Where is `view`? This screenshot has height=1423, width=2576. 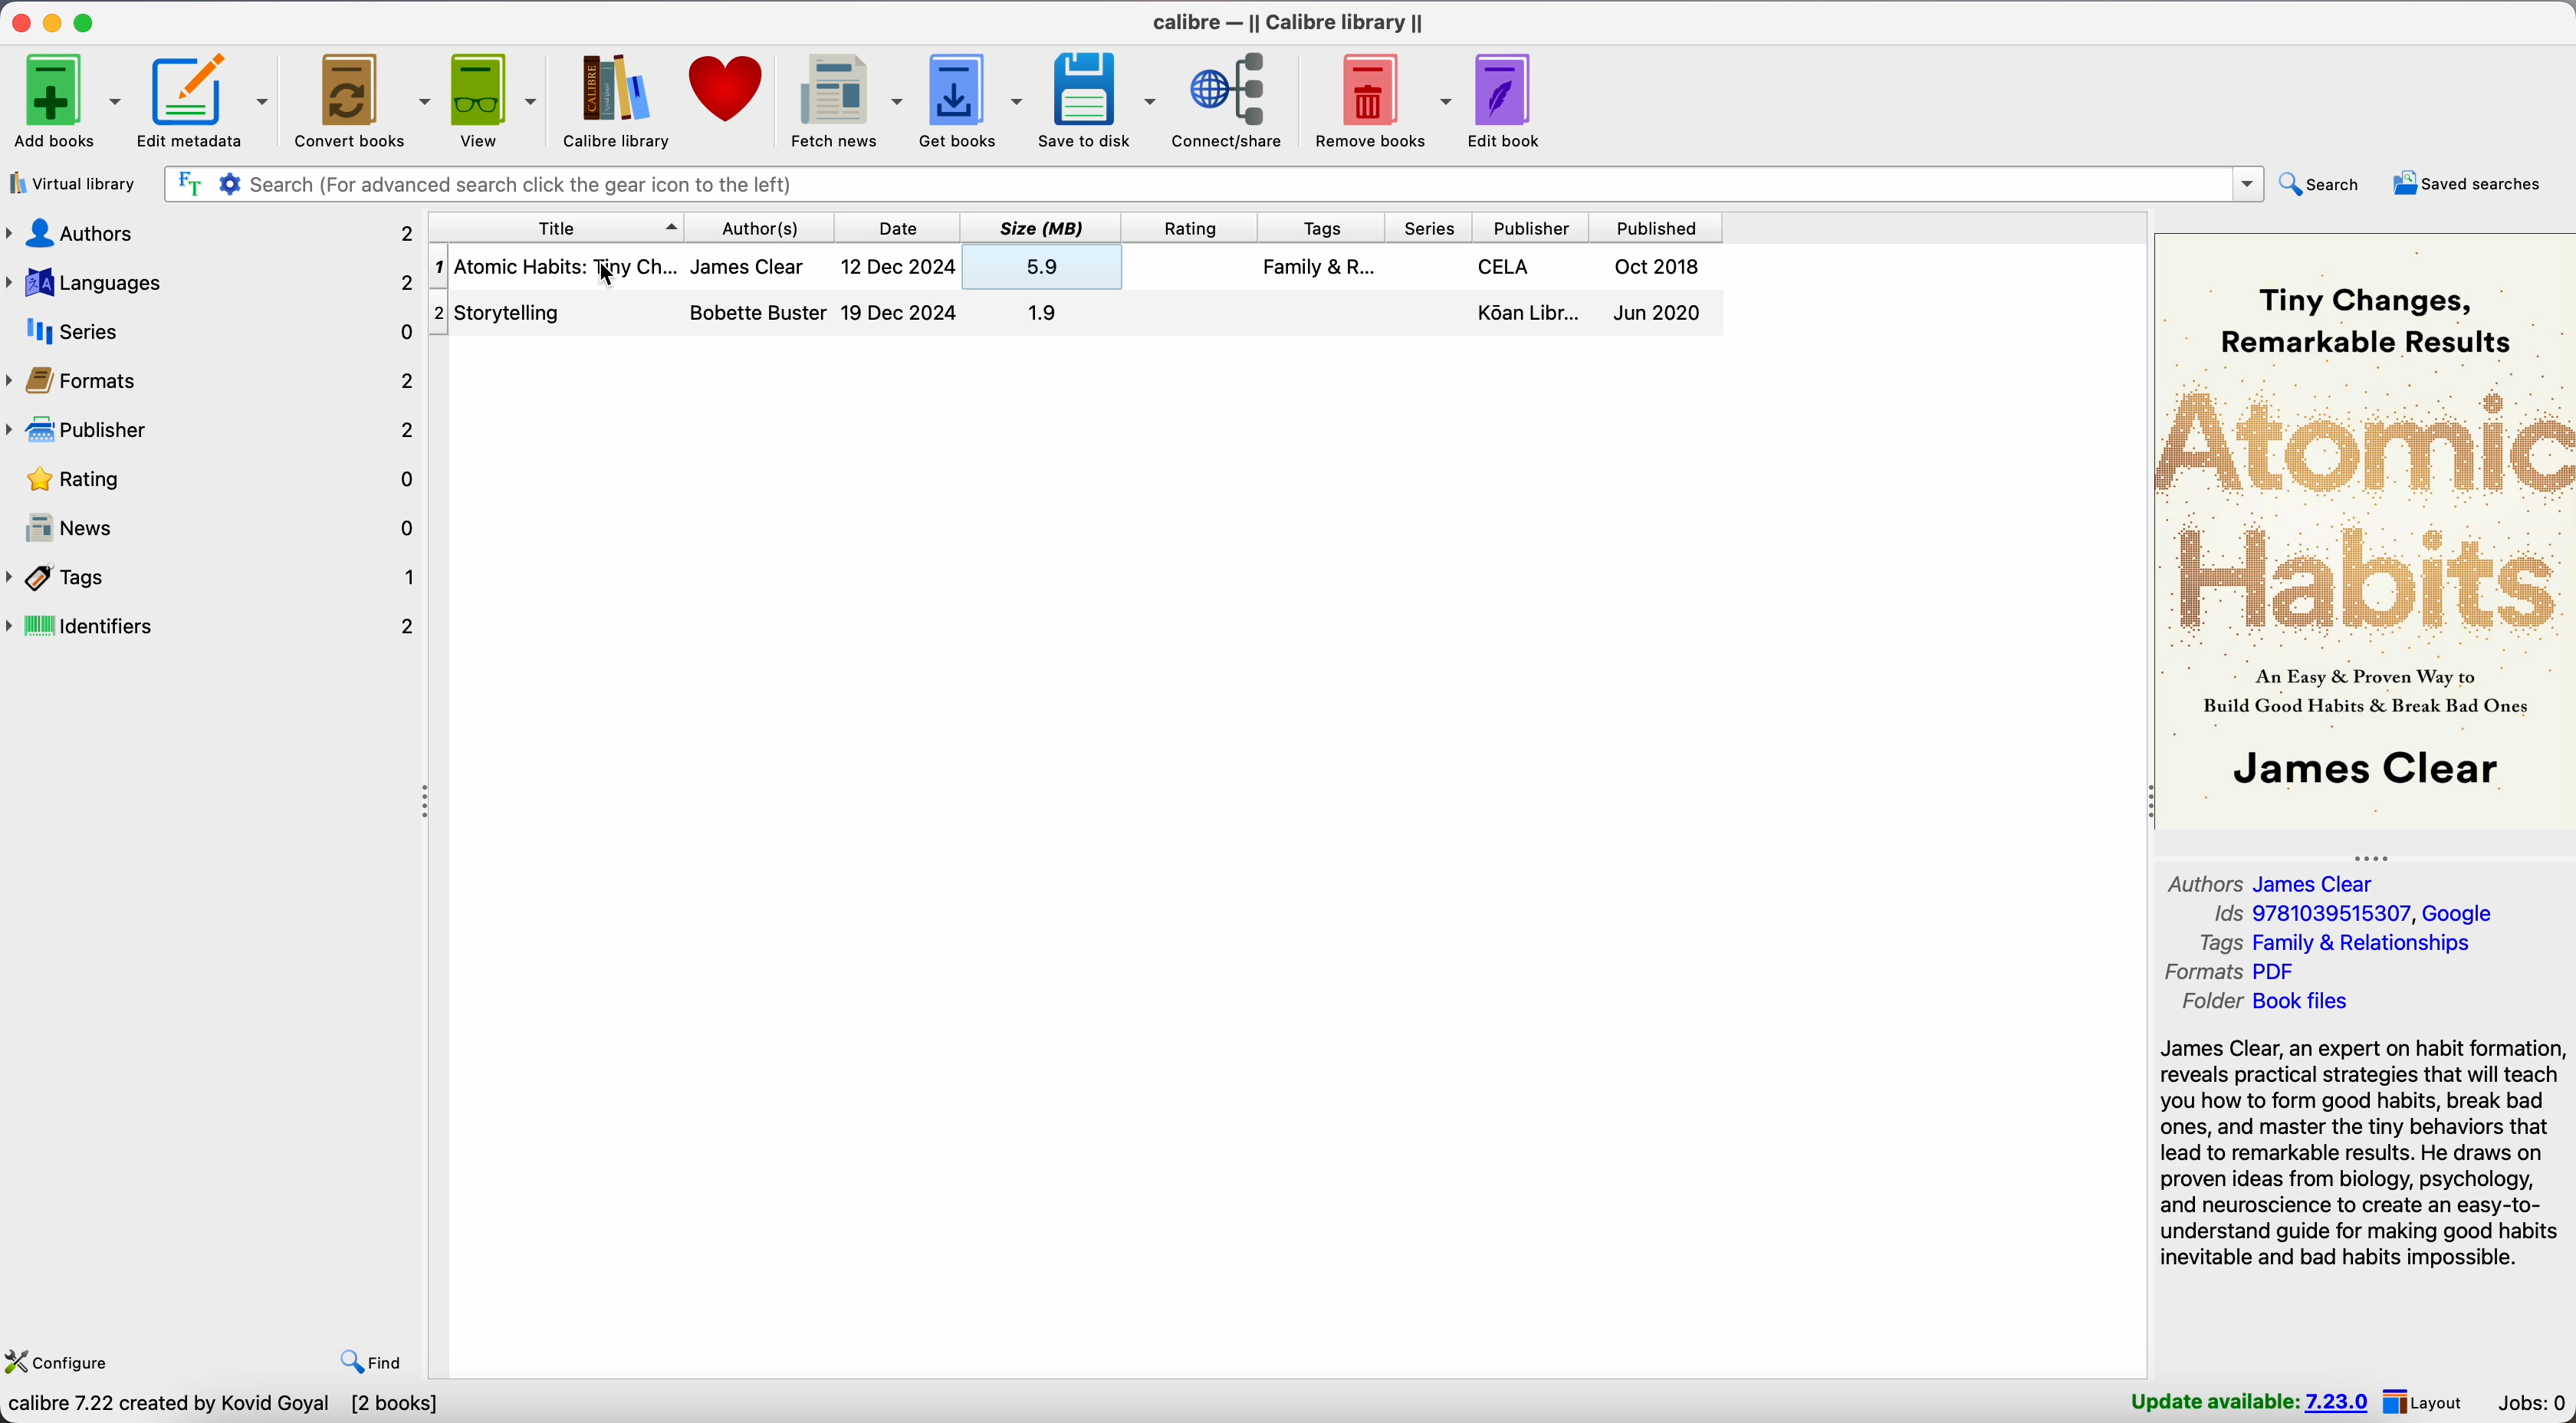 view is located at coordinates (492, 100).